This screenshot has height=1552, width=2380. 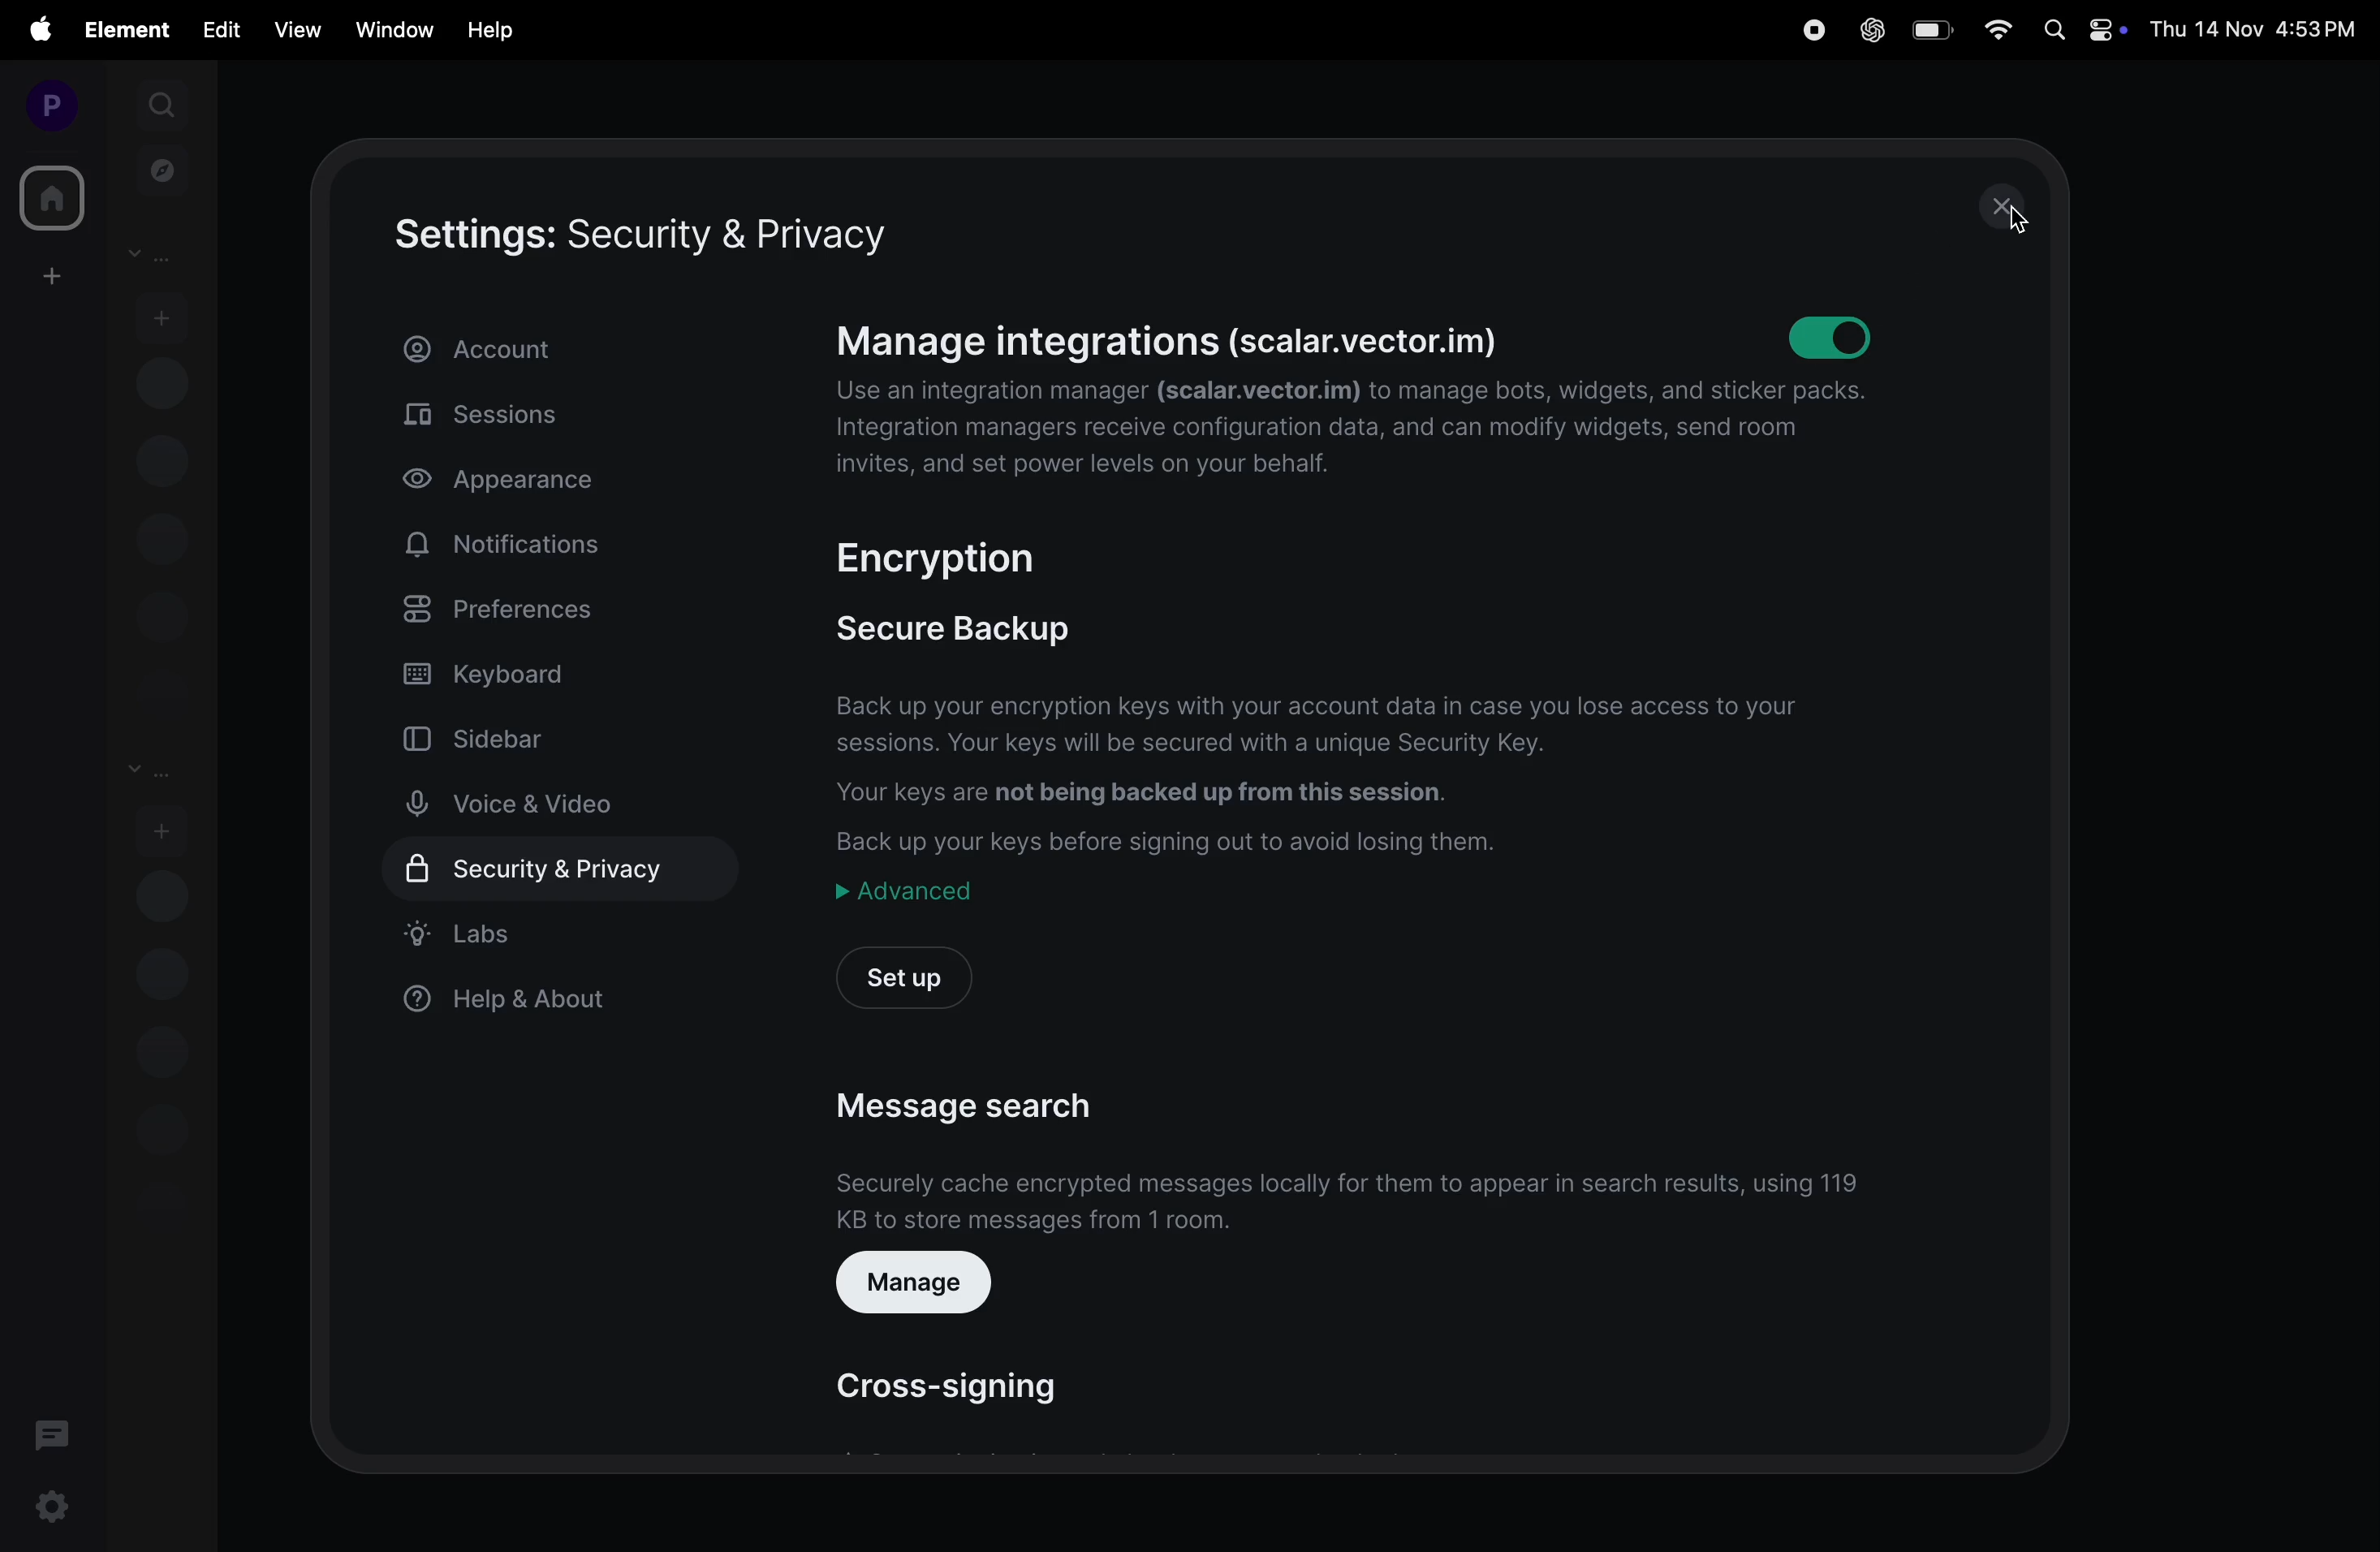 I want to click on encryption, so click(x=944, y=554).